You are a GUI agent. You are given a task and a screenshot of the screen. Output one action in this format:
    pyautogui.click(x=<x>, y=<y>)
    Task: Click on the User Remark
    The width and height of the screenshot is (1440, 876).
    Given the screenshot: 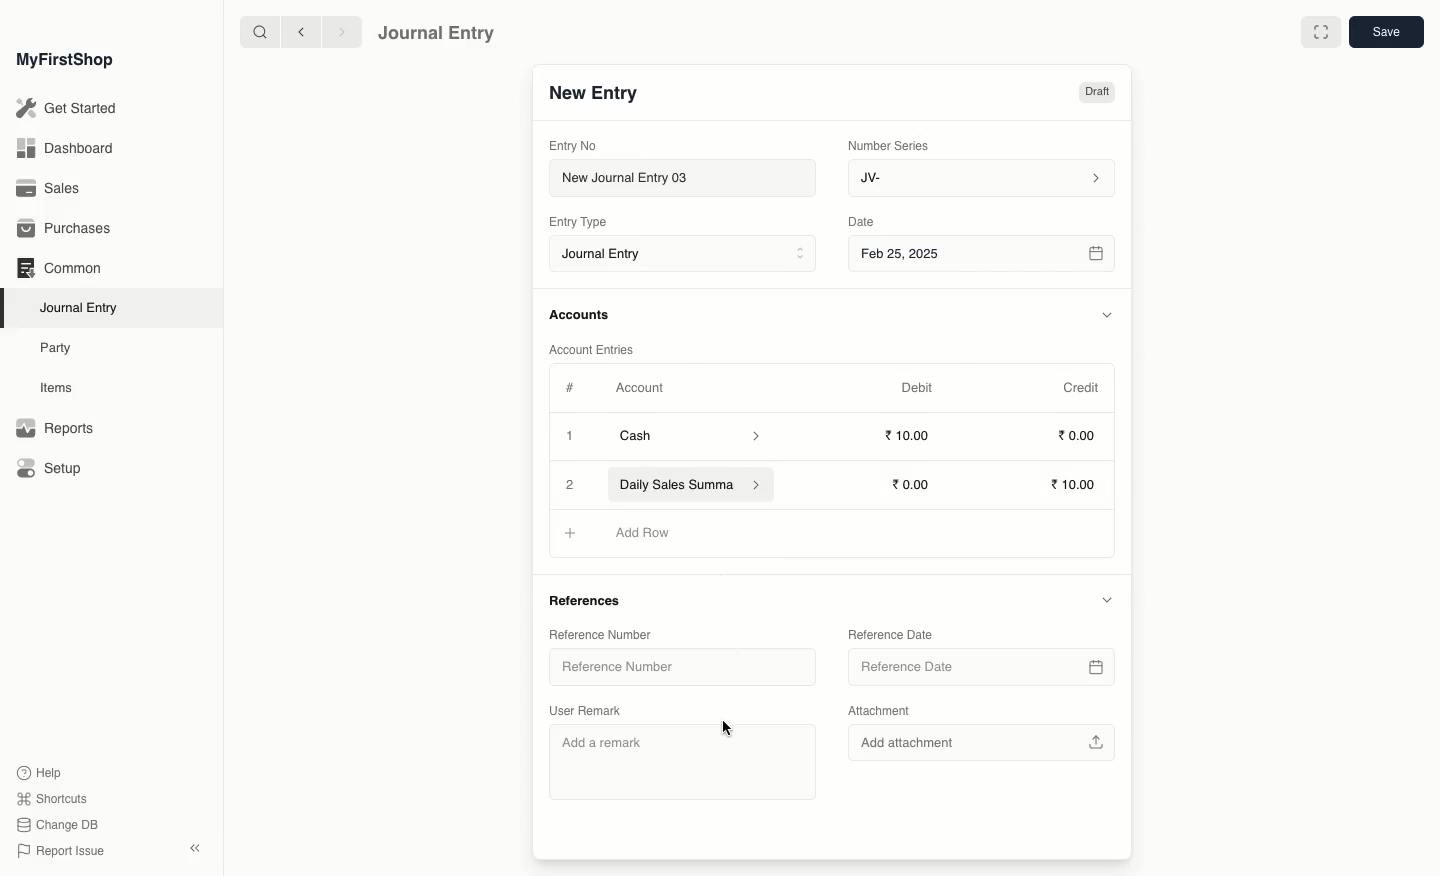 What is the action you would take?
    pyautogui.click(x=589, y=708)
    